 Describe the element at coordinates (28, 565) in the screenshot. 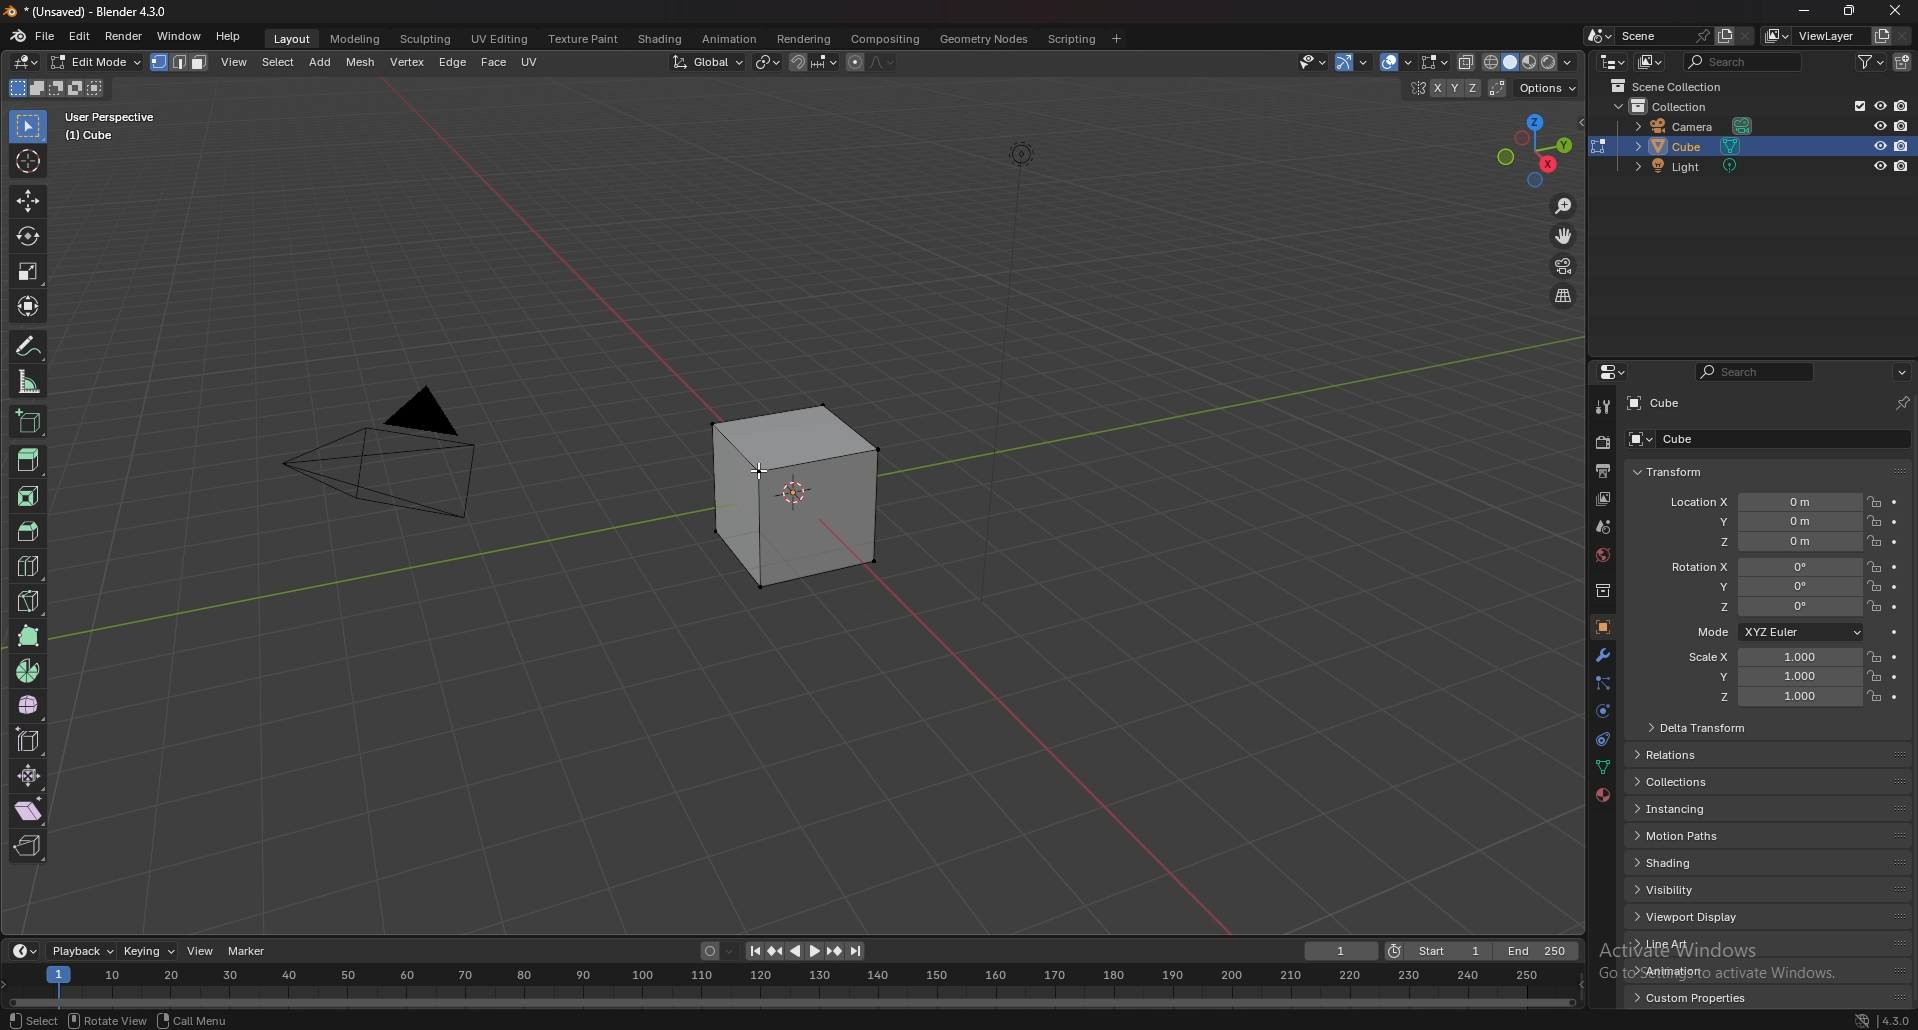

I see `cut` at that location.